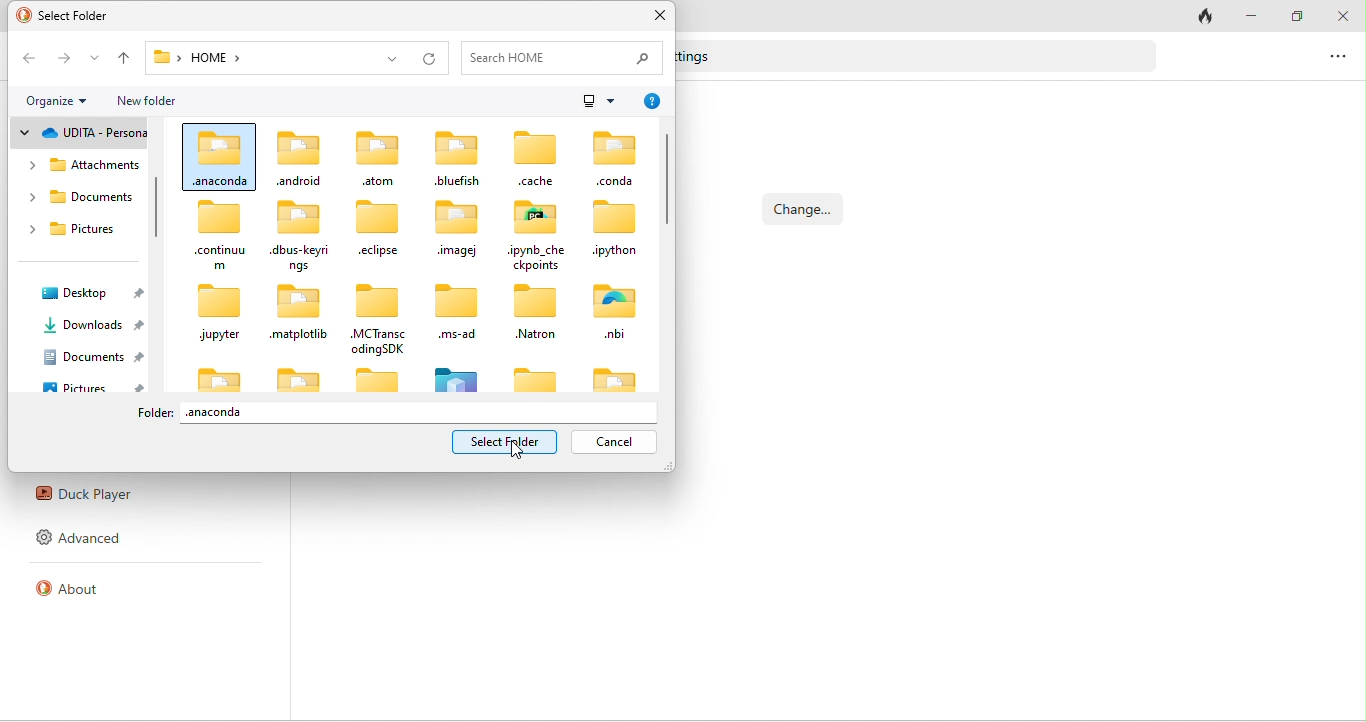 This screenshot has width=1366, height=722. Describe the element at coordinates (667, 179) in the screenshot. I see `vertical scroll bar` at that location.